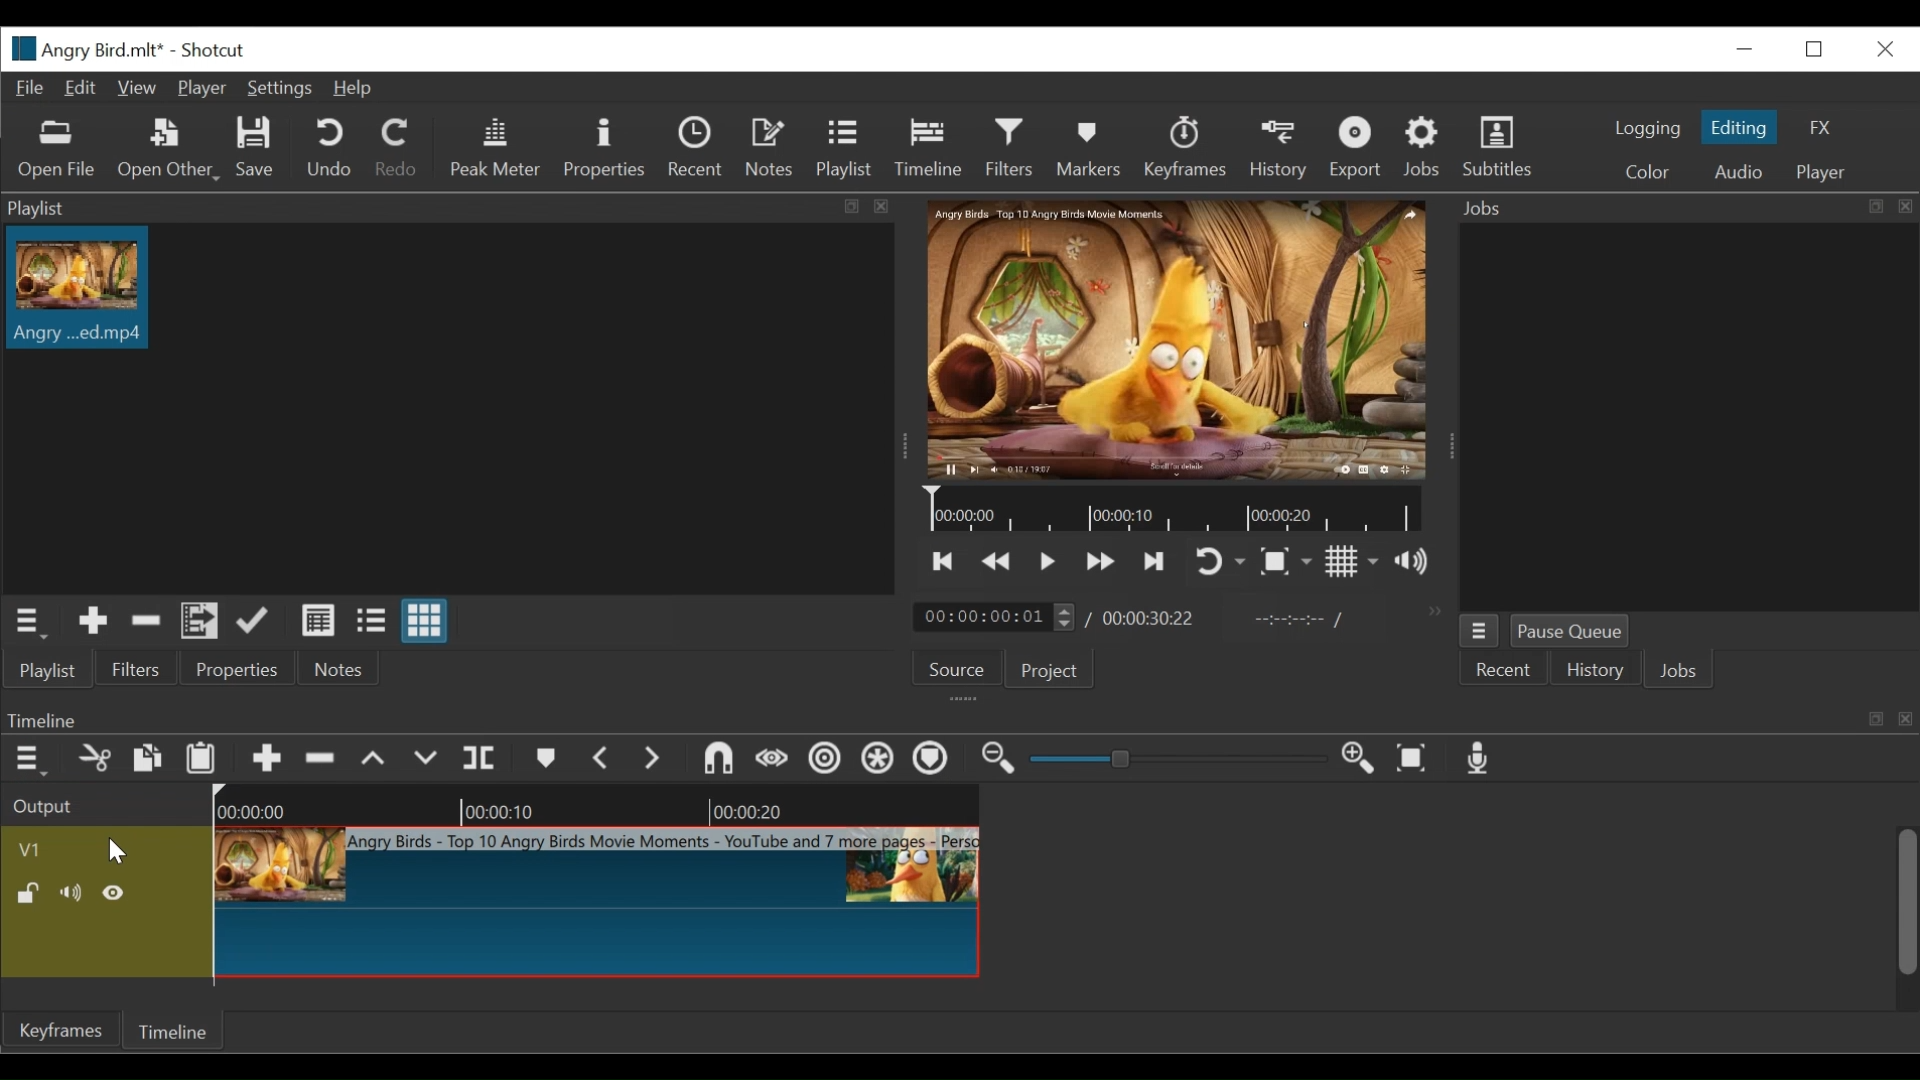 The height and width of the screenshot is (1080, 1920). Describe the element at coordinates (1153, 619) in the screenshot. I see `Total duration` at that location.